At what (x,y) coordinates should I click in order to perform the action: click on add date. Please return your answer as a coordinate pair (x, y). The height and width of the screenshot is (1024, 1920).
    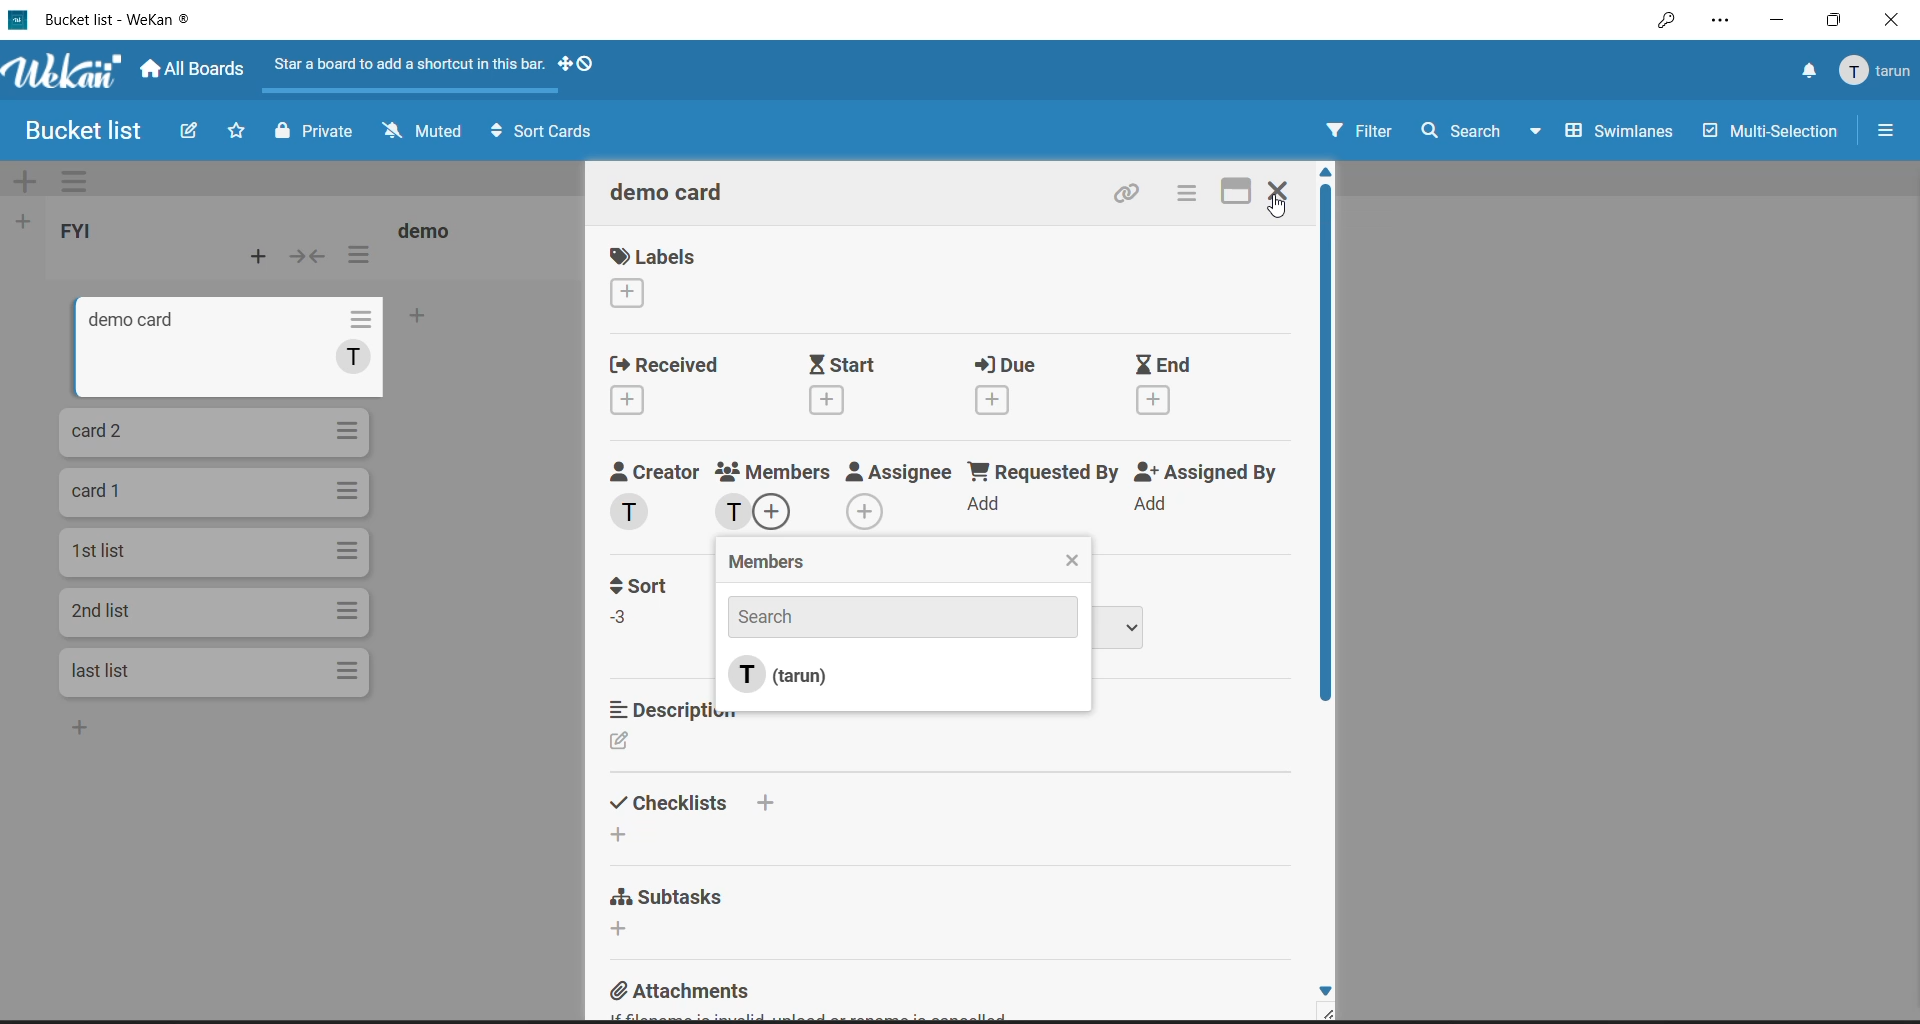
    Looking at the image, I should click on (996, 401).